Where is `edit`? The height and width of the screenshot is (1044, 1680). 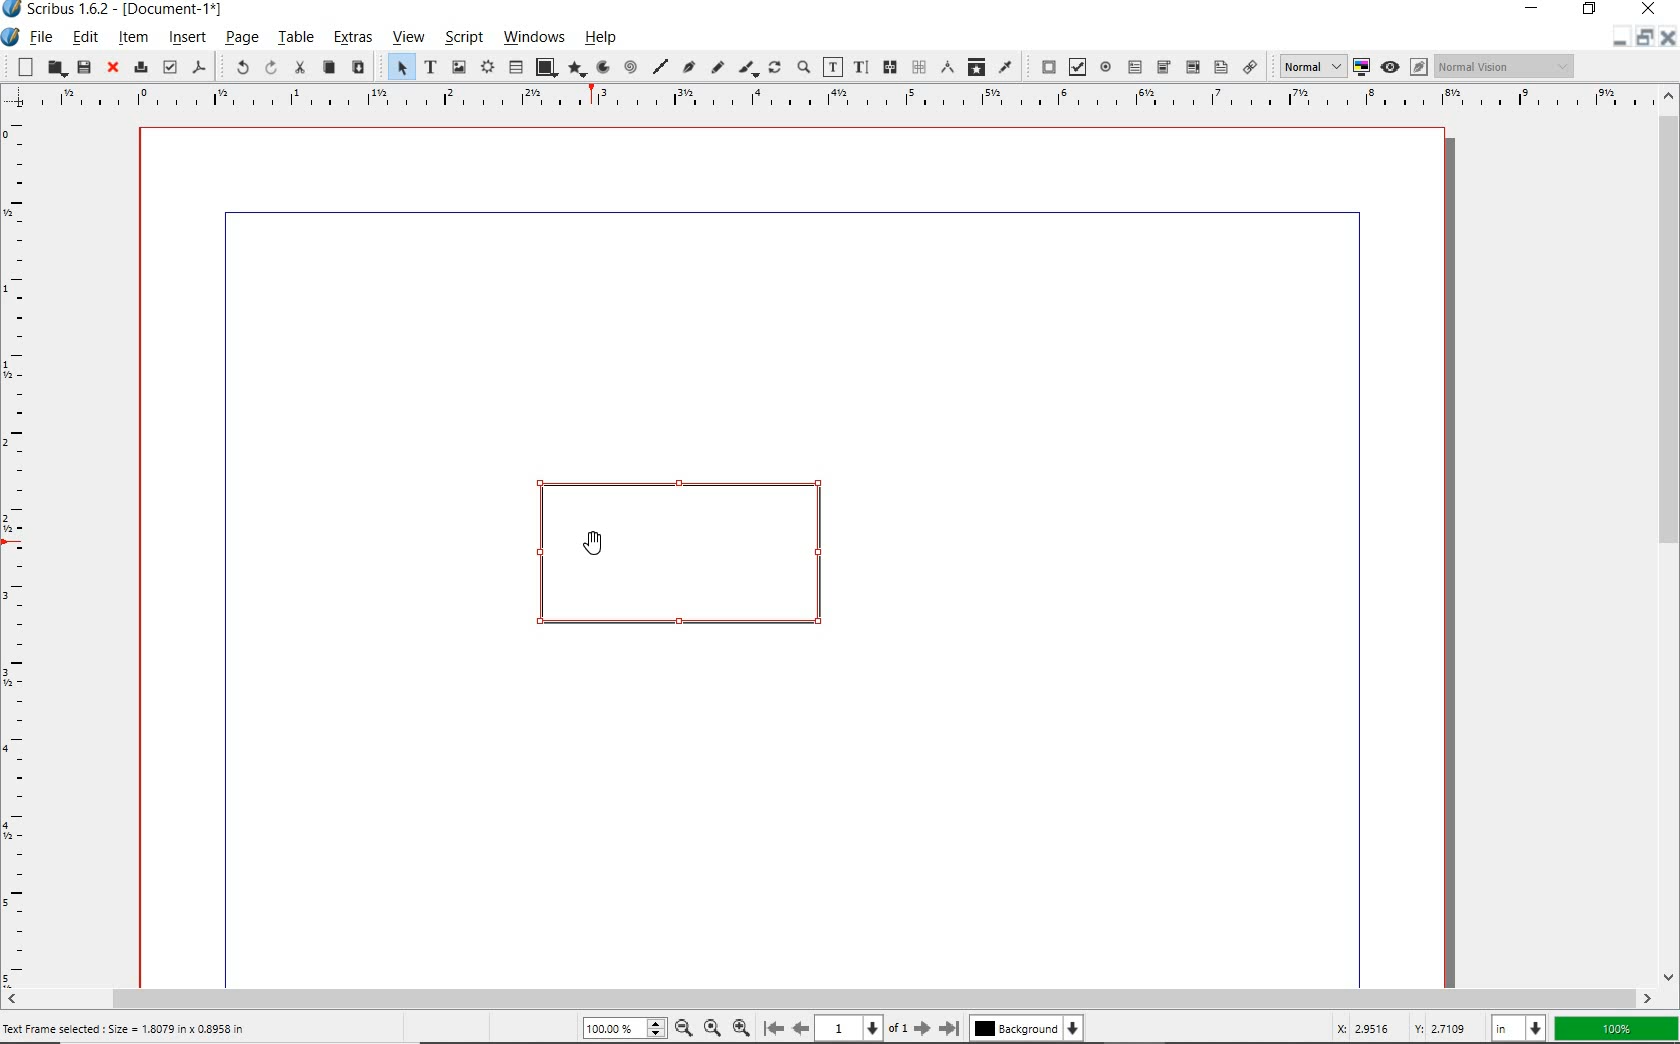 edit is located at coordinates (83, 39).